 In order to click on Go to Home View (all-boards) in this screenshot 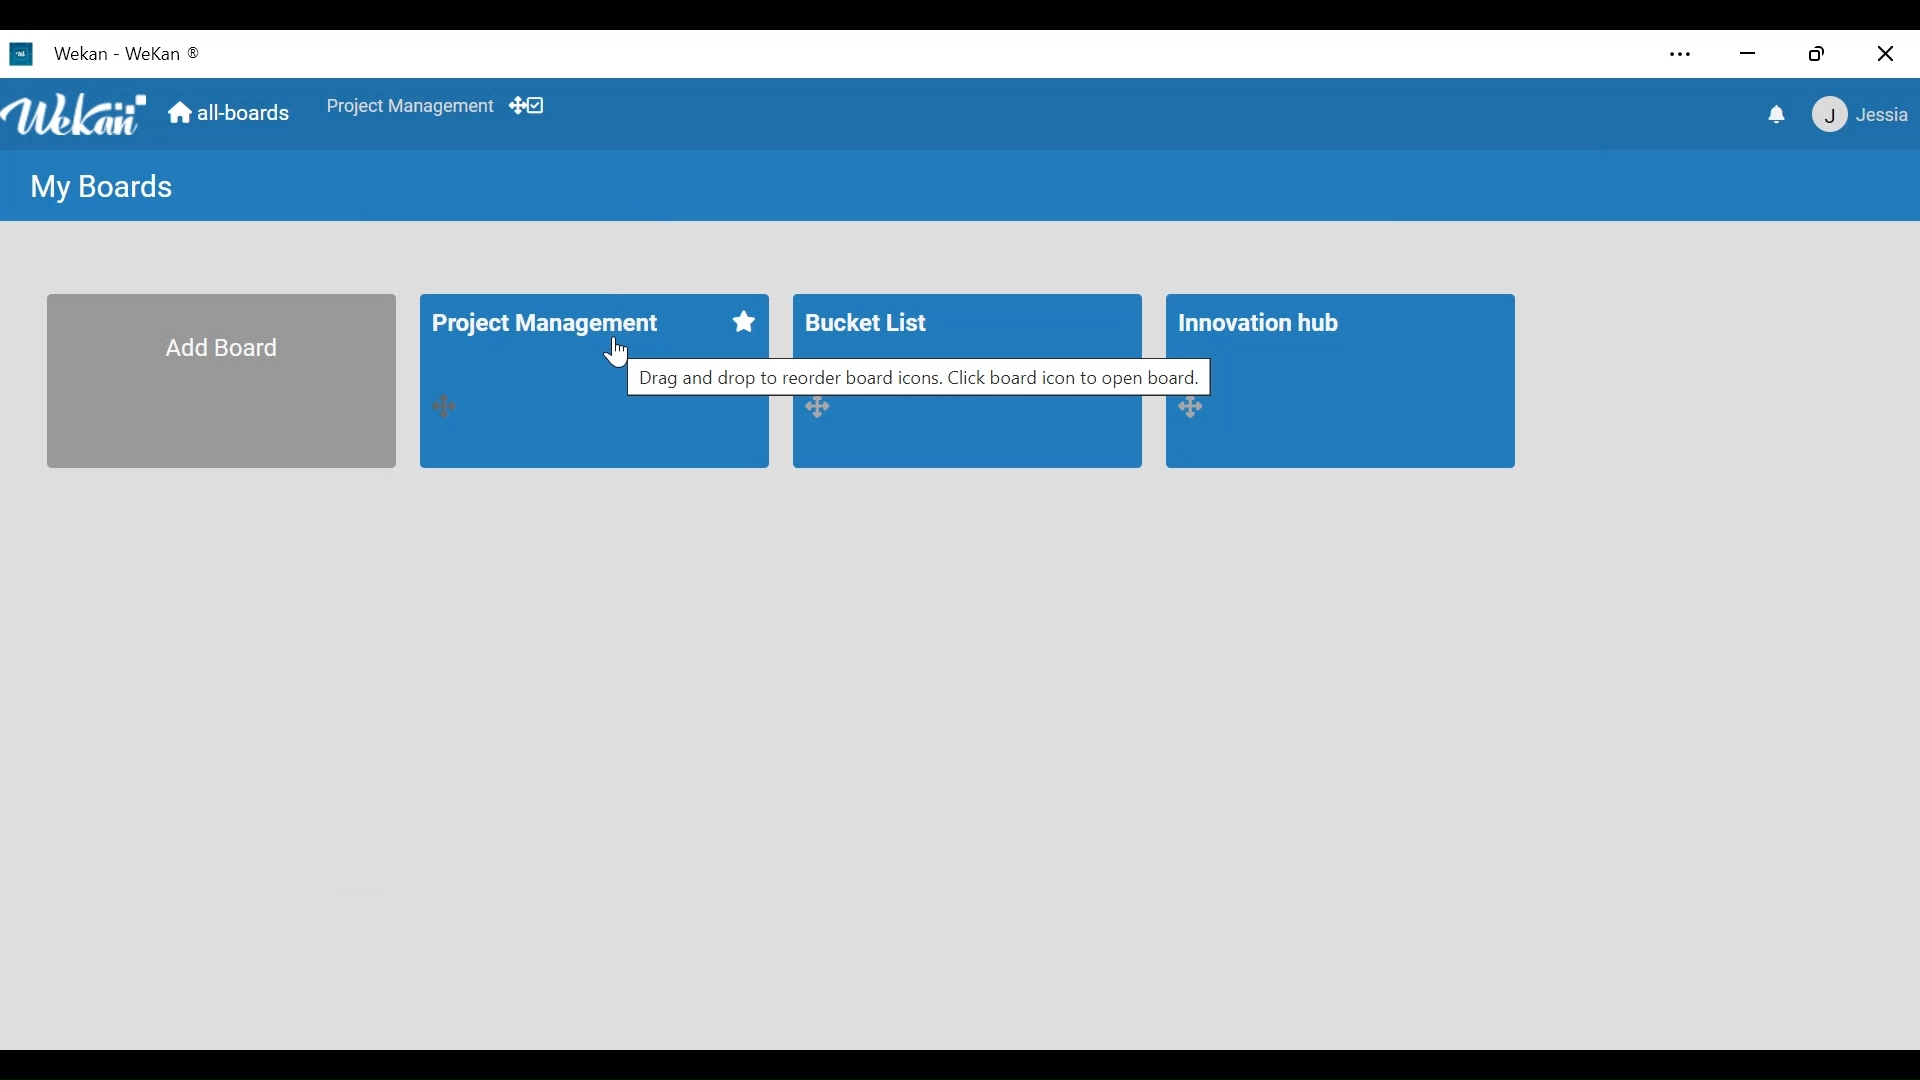, I will do `click(229, 115)`.